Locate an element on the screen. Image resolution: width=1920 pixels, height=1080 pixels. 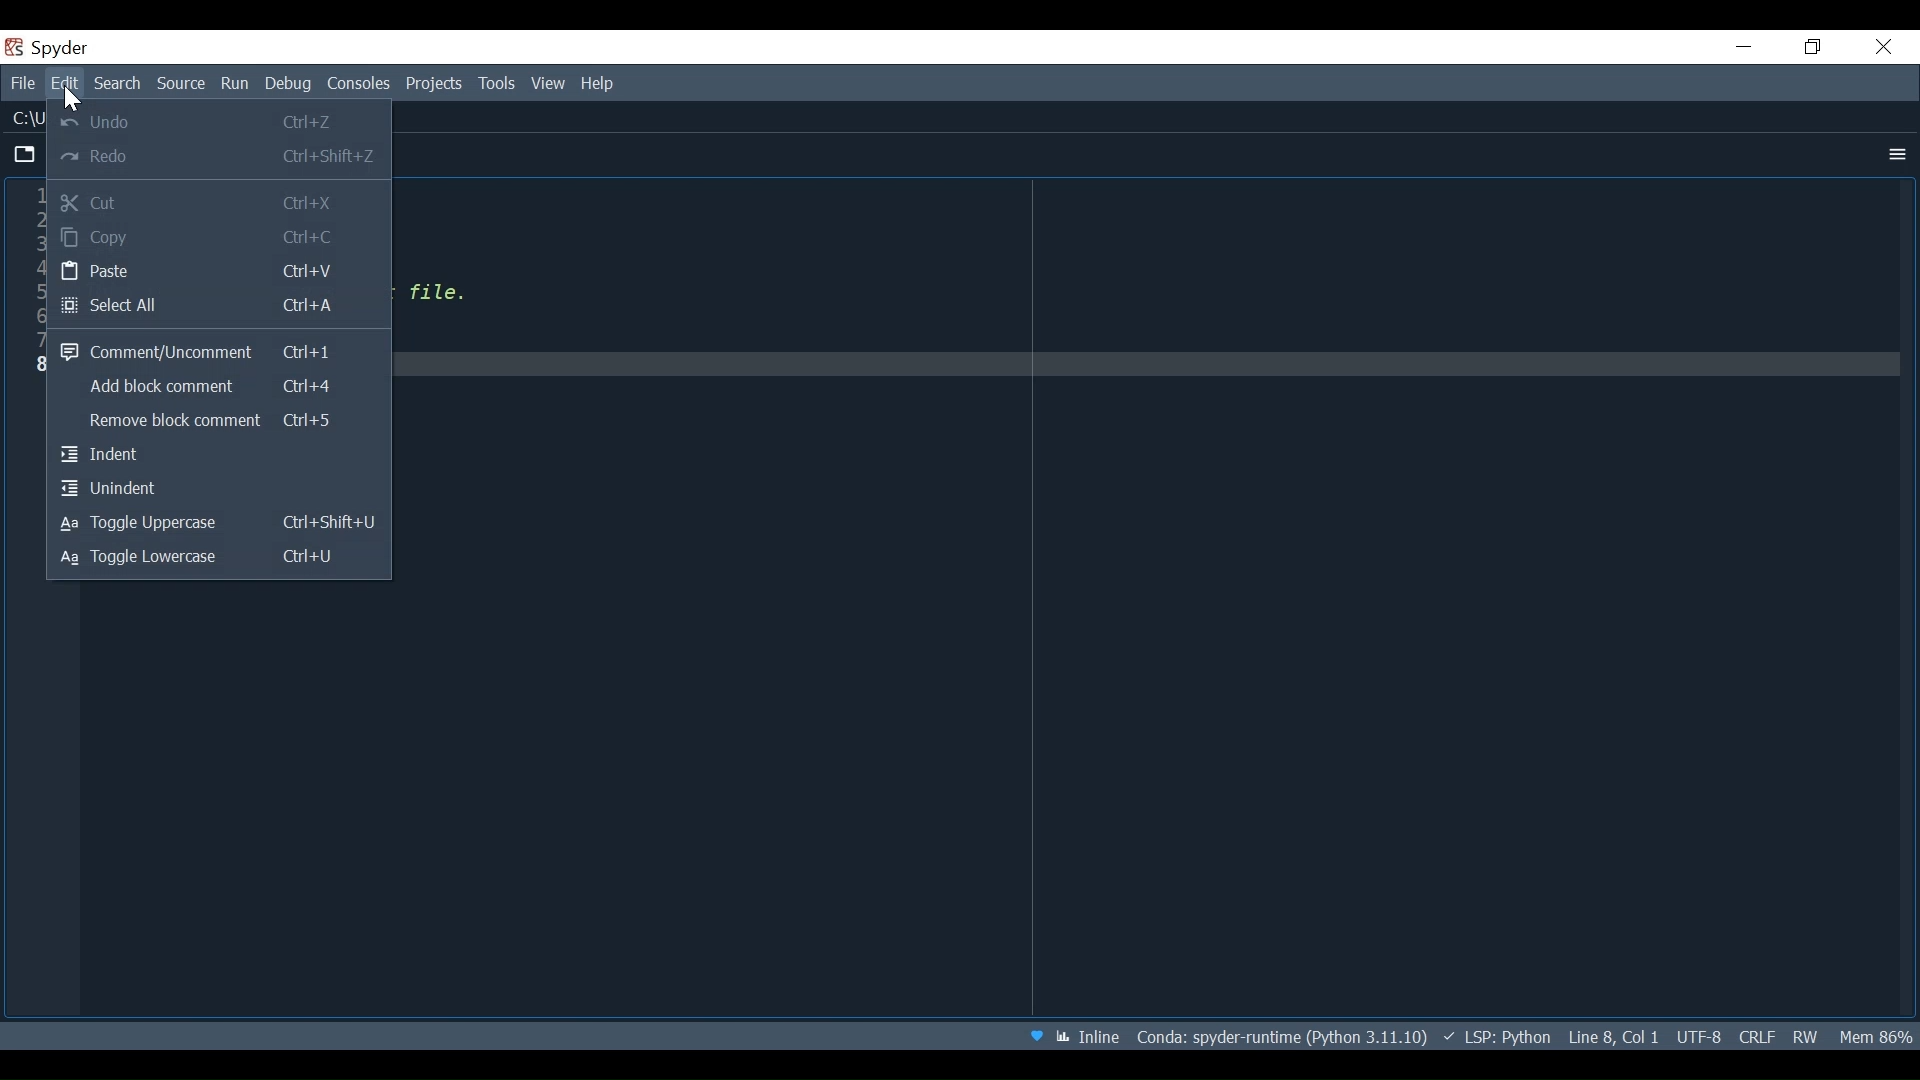
Cursor Position is located at coordinates (1612, 1034).